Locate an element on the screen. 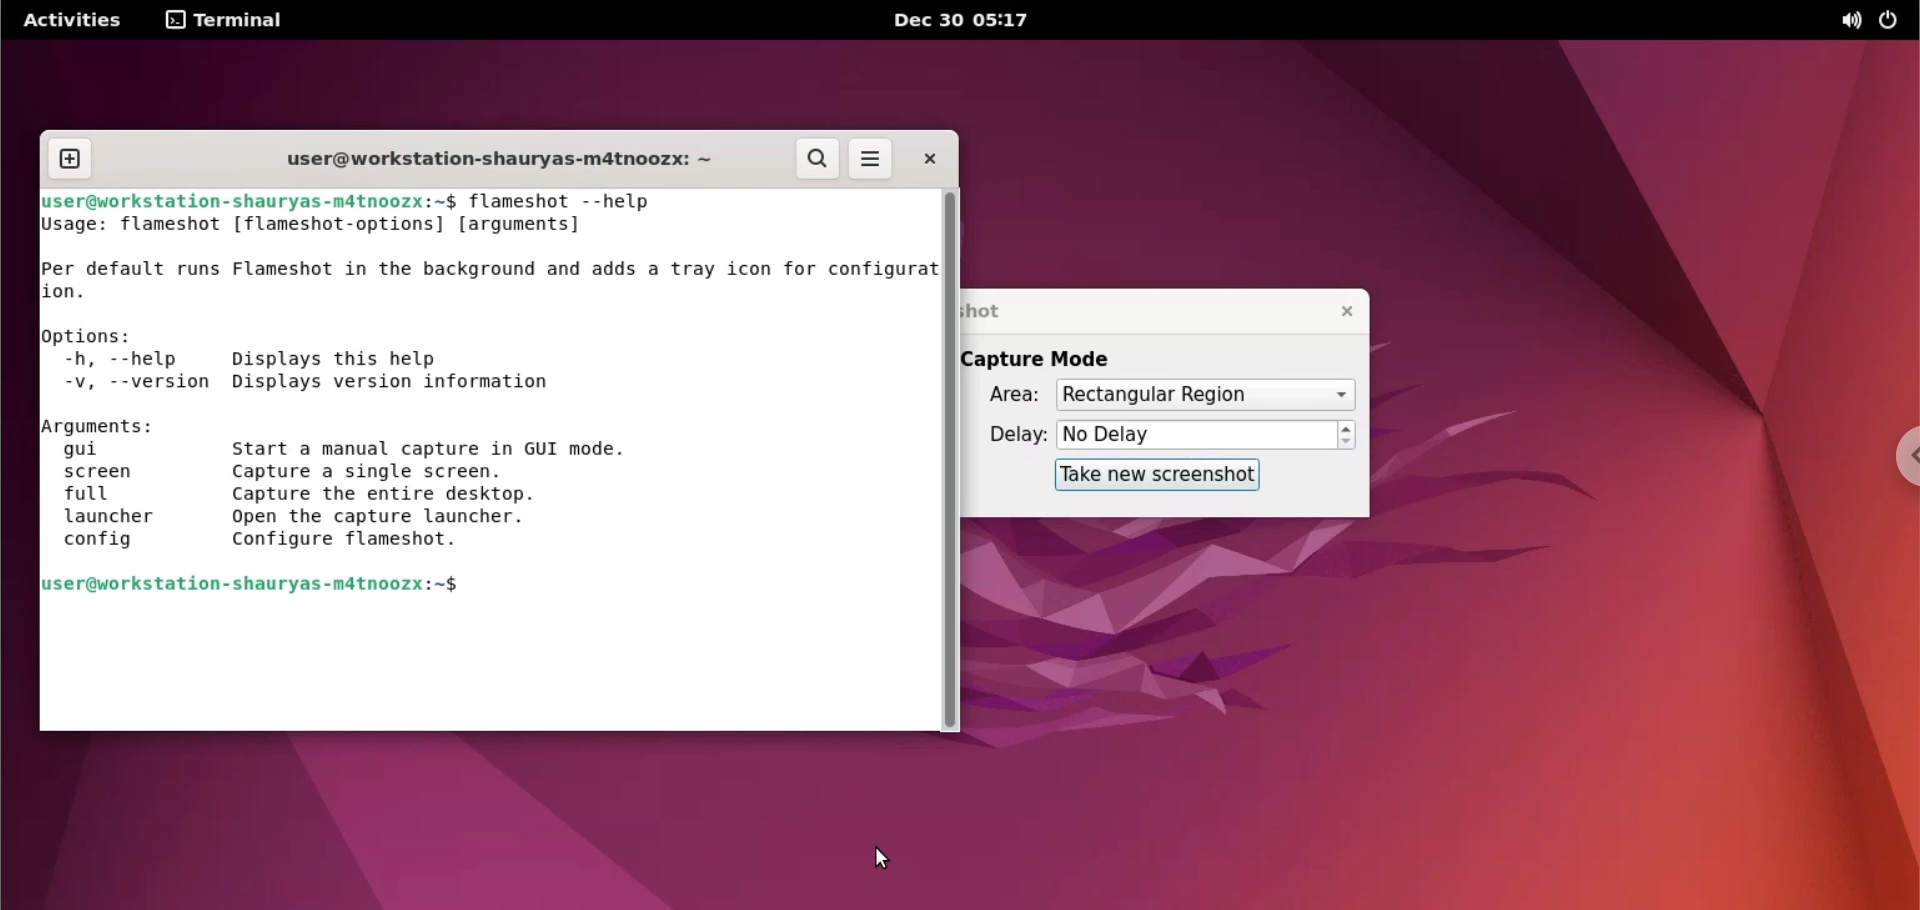  chrome options is located at coordinates (1901, 459).